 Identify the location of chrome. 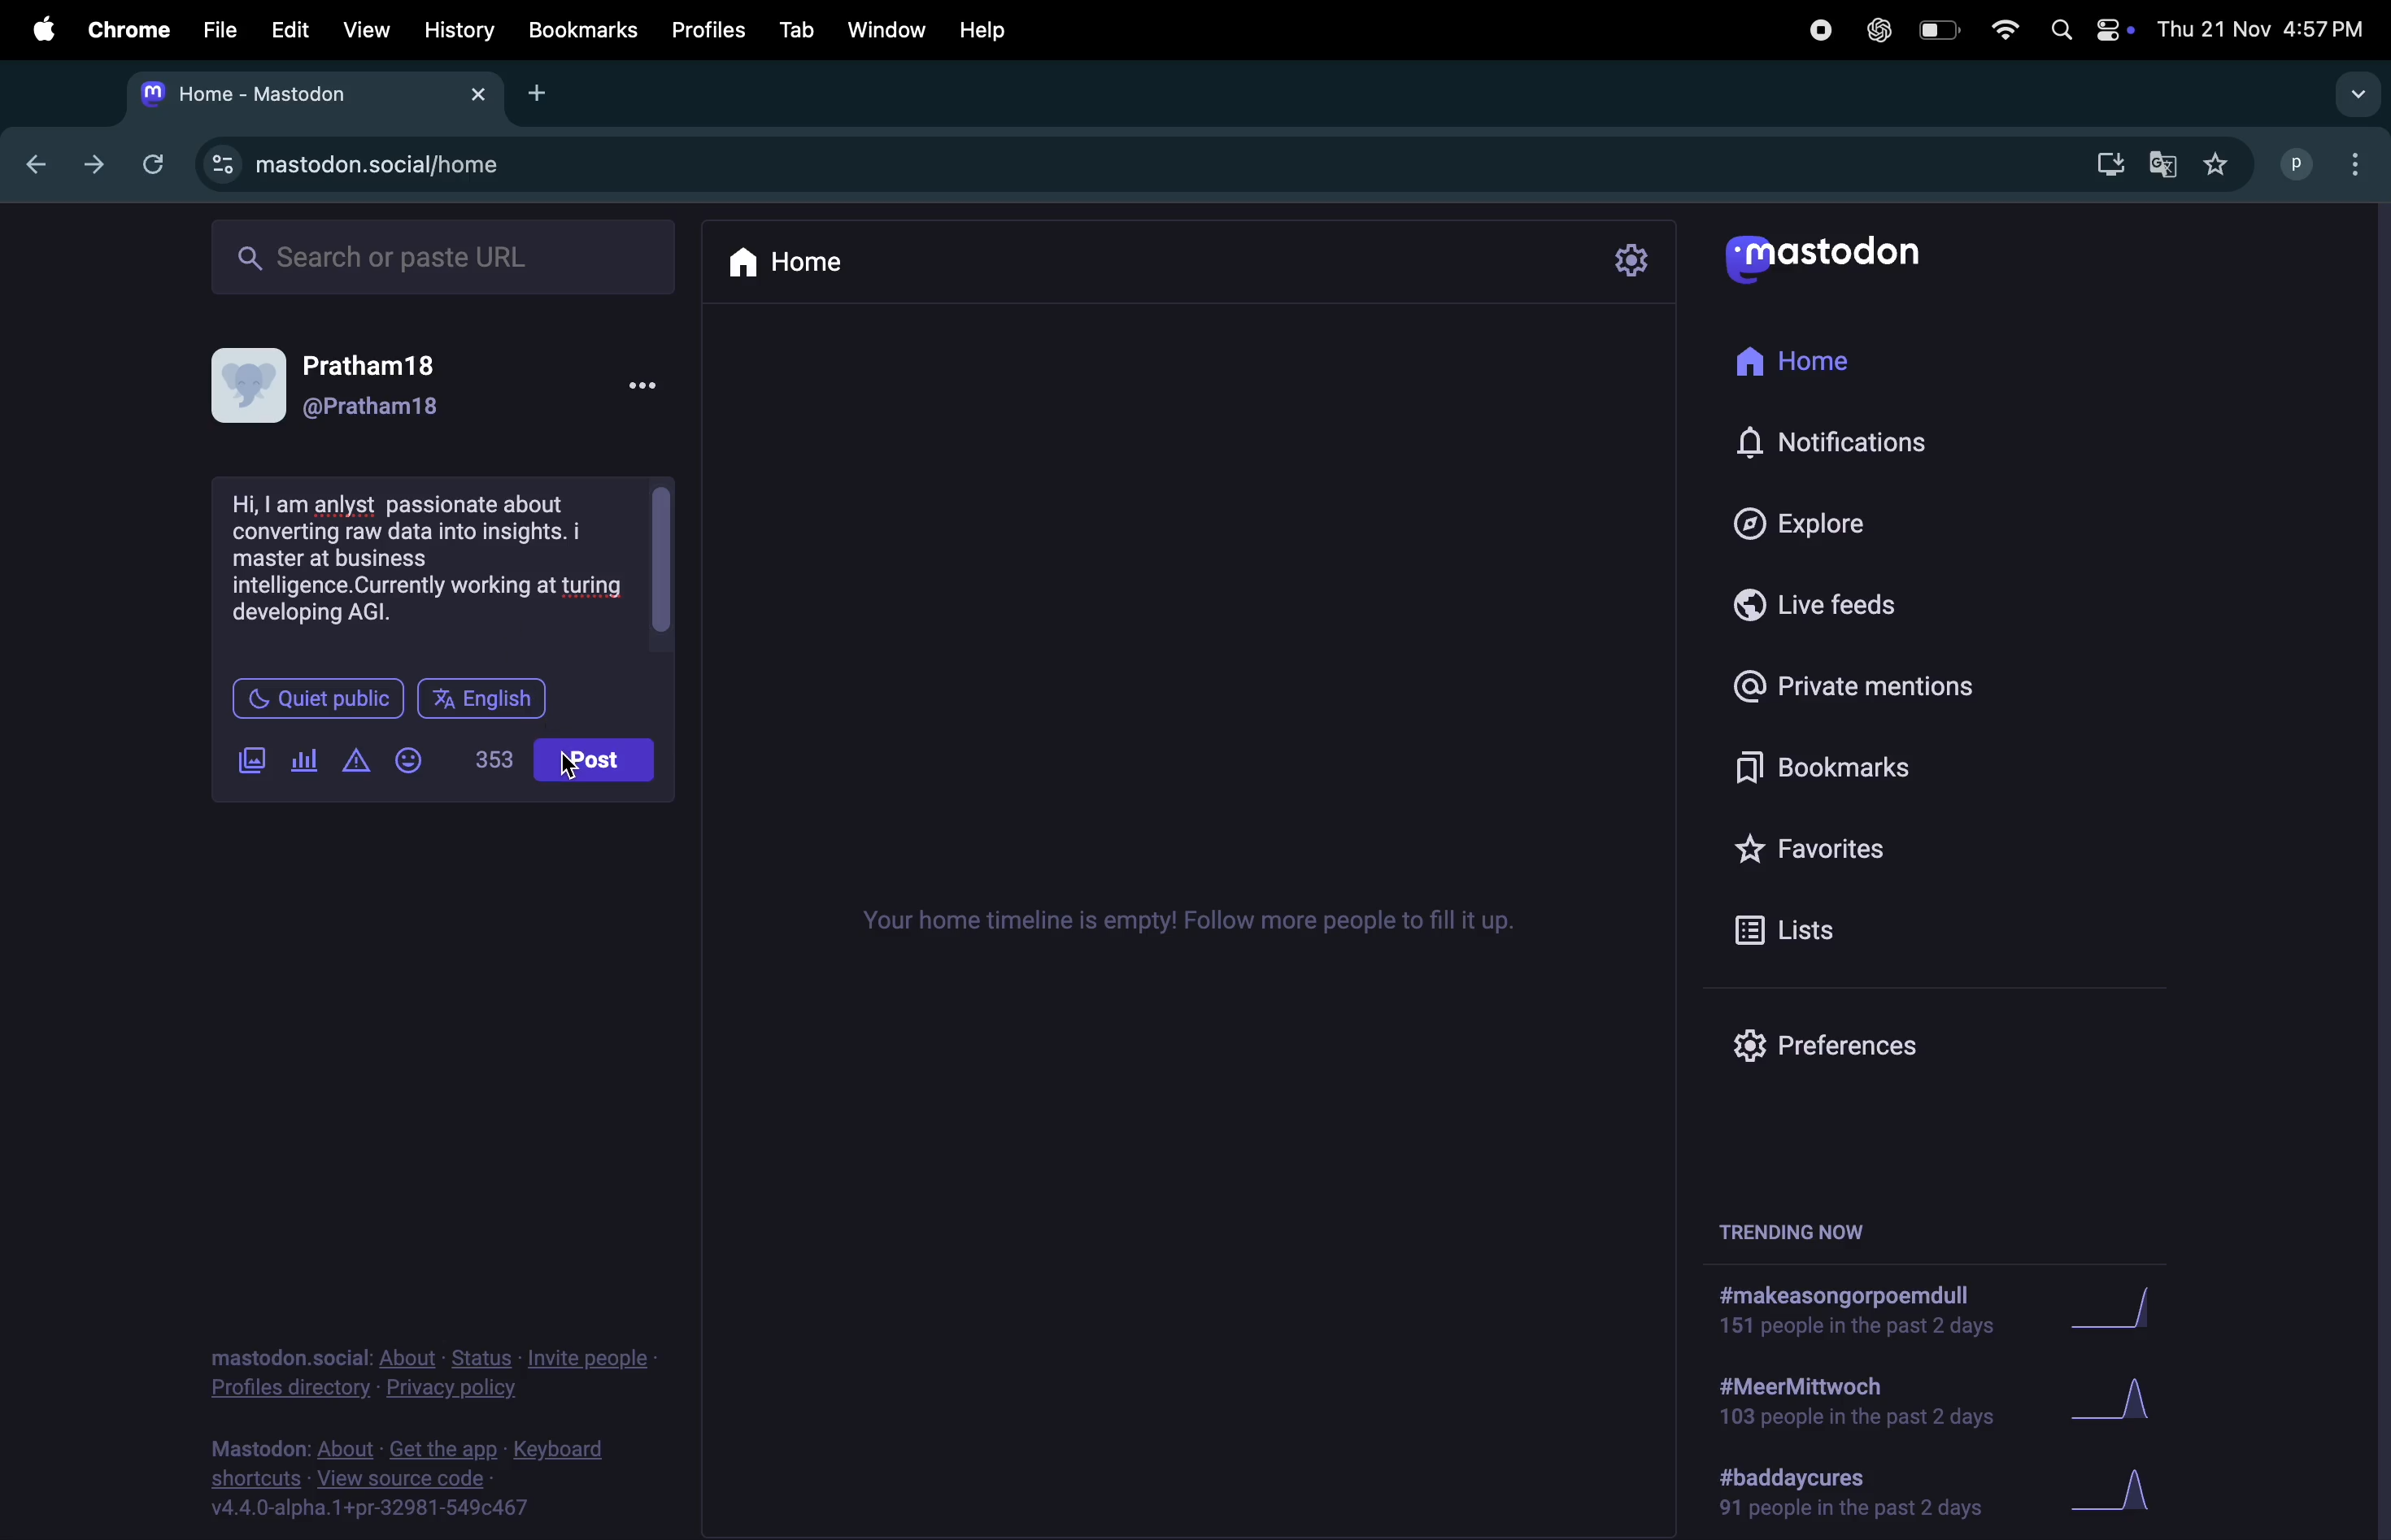
(122, 29).